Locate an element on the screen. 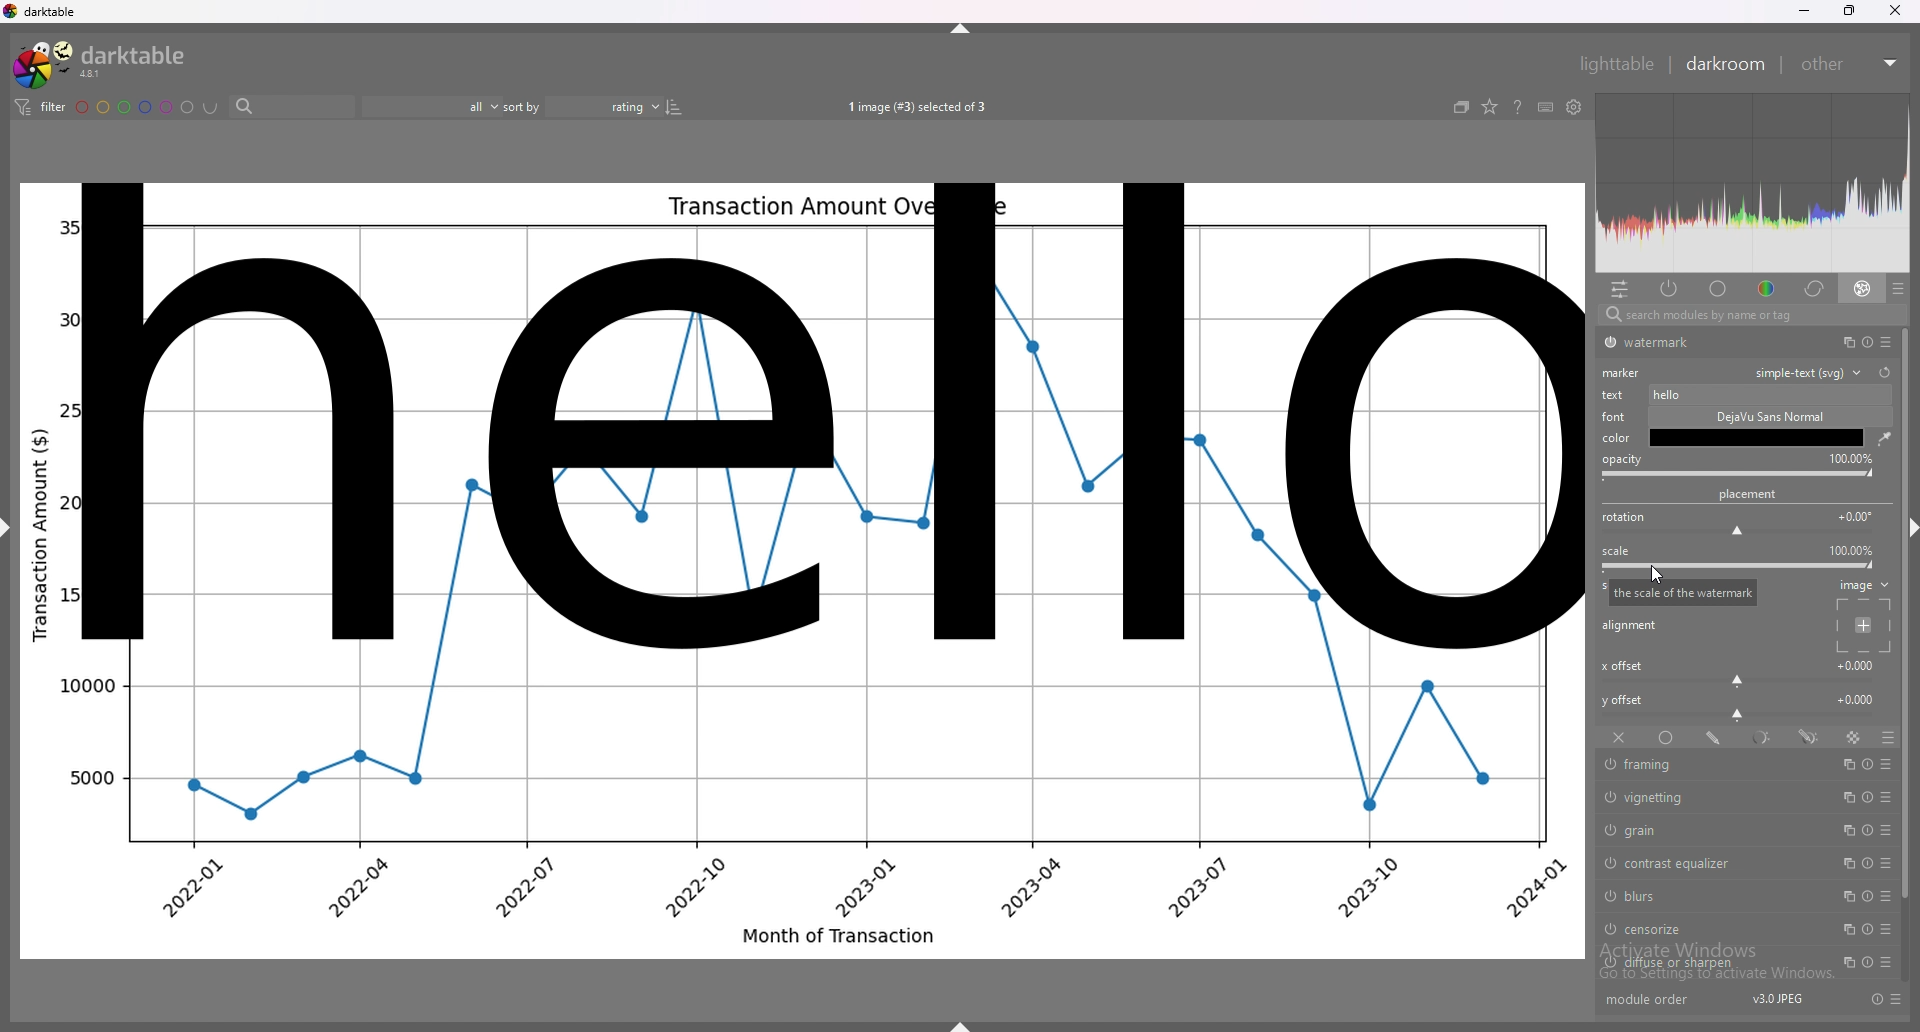 Image resolution: width=1920 pixels, height=1032 pixels. framing is located at coordinates (1710, 765).